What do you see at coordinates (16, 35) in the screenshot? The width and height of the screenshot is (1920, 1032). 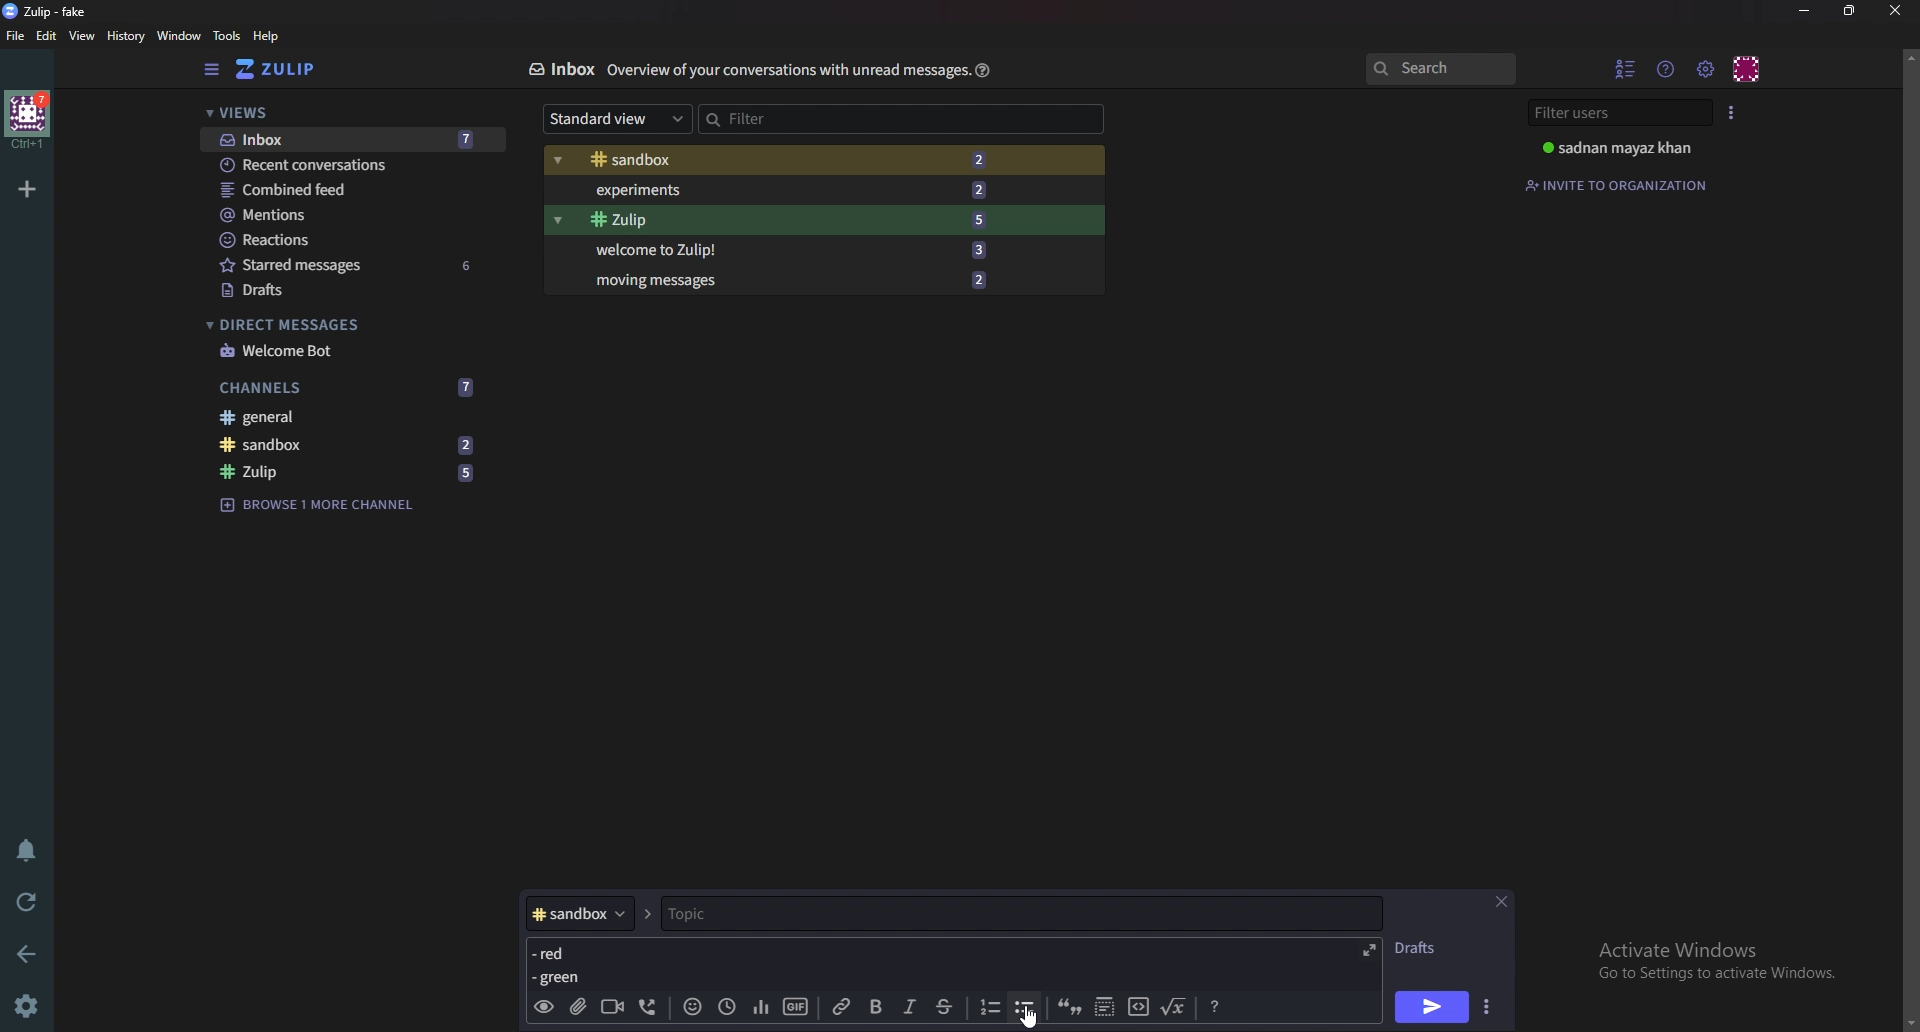 I see `File` at bounding box center [16, 35].